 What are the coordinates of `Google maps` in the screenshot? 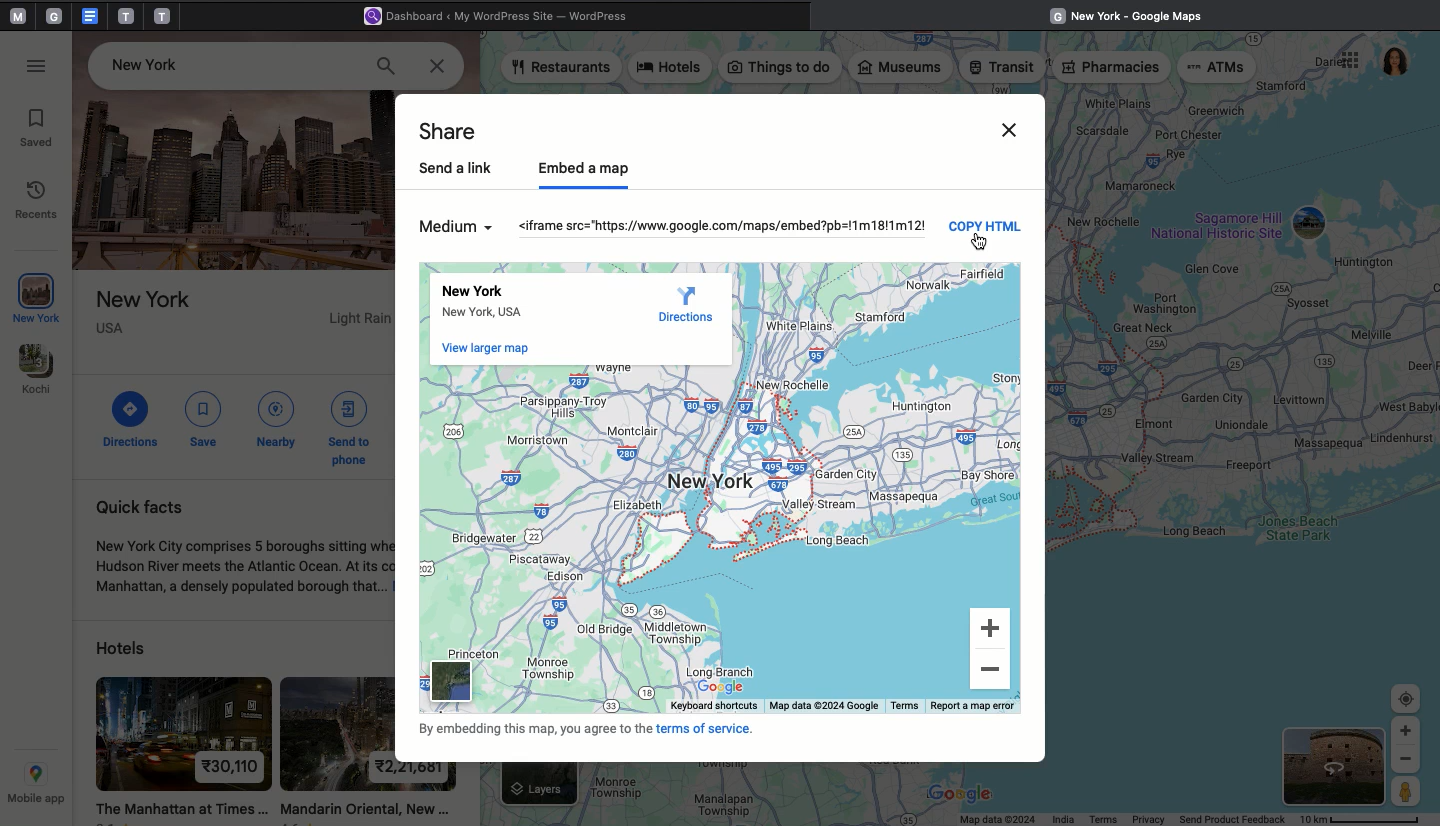 It's located at (1133, 14).